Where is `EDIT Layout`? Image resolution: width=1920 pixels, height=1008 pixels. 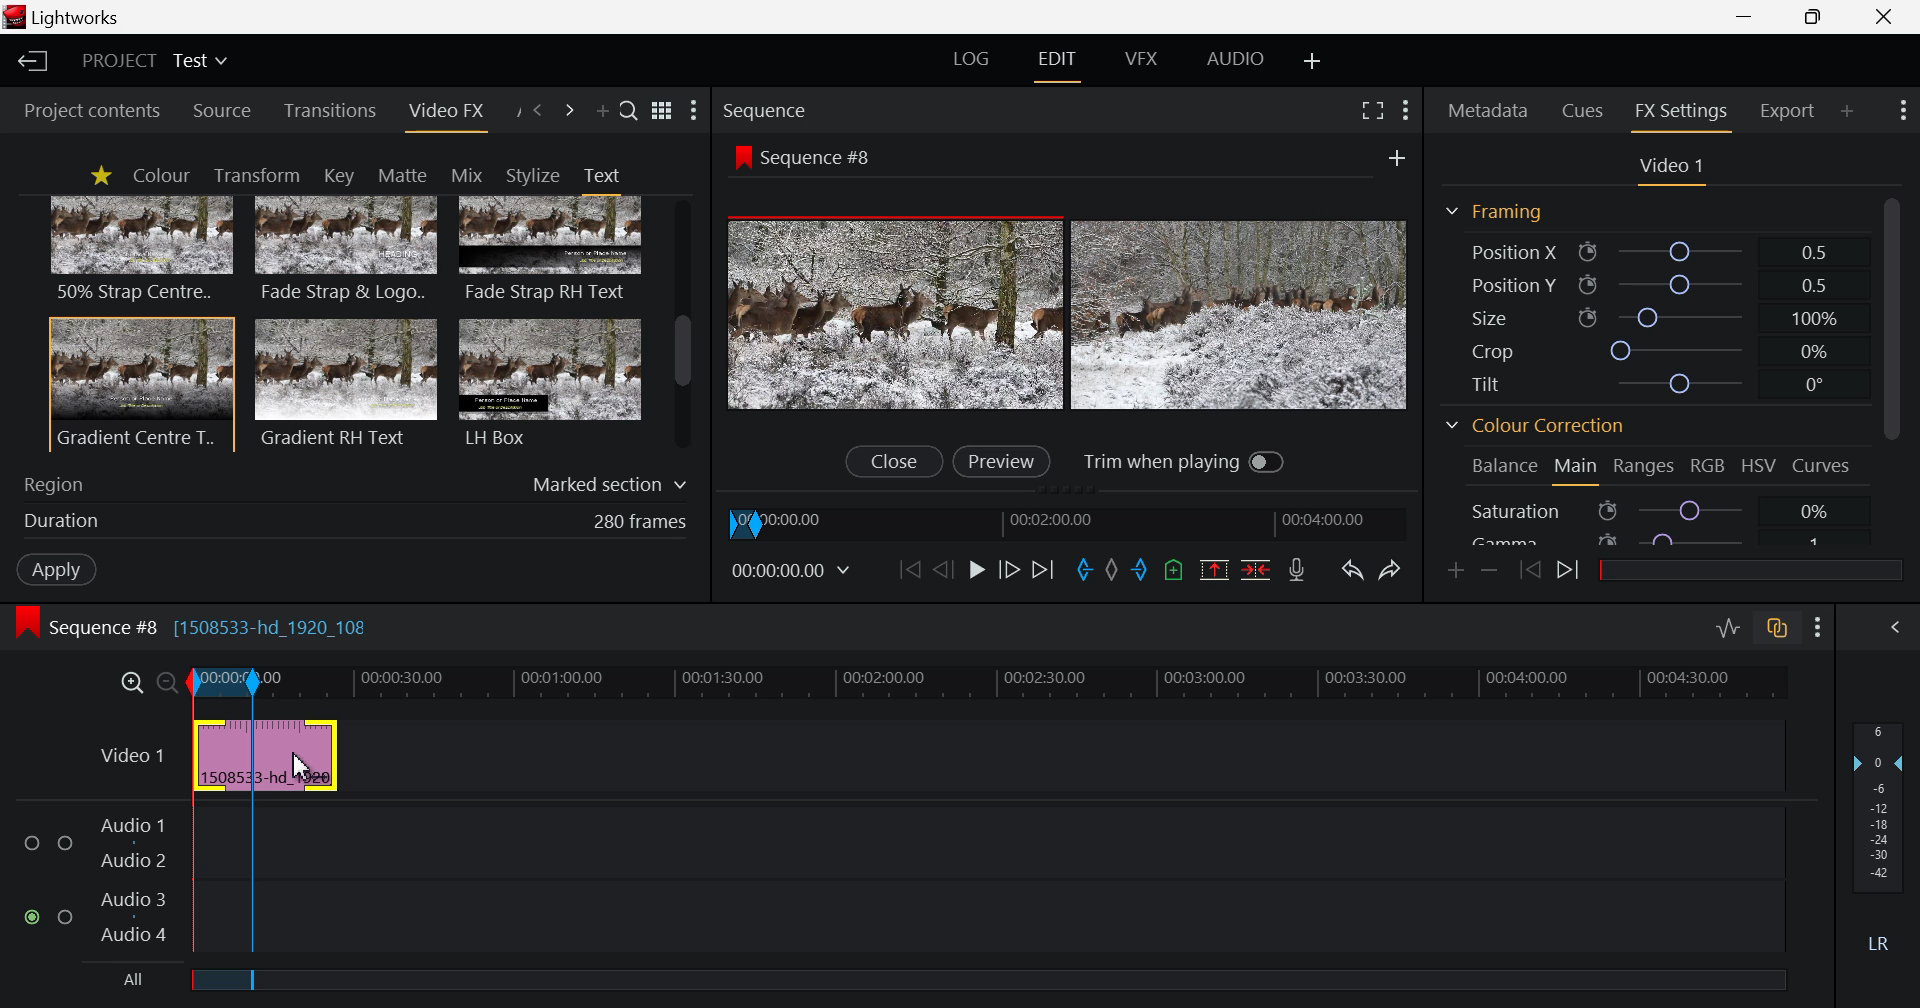 EDIT Layout is located at coordinates (1061, 61).